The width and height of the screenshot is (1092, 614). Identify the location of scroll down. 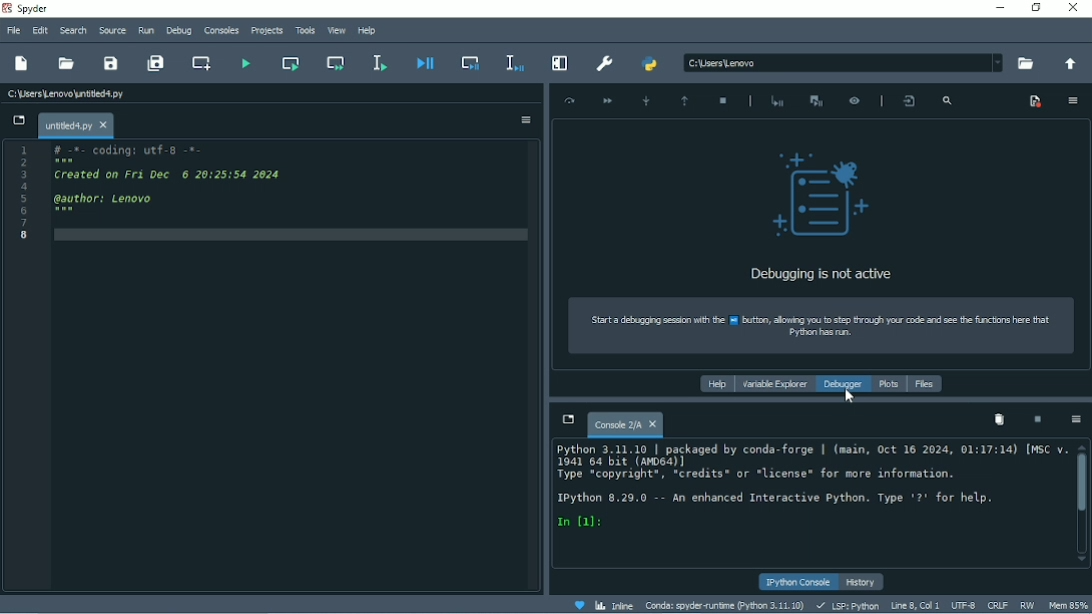
(1082, 558).